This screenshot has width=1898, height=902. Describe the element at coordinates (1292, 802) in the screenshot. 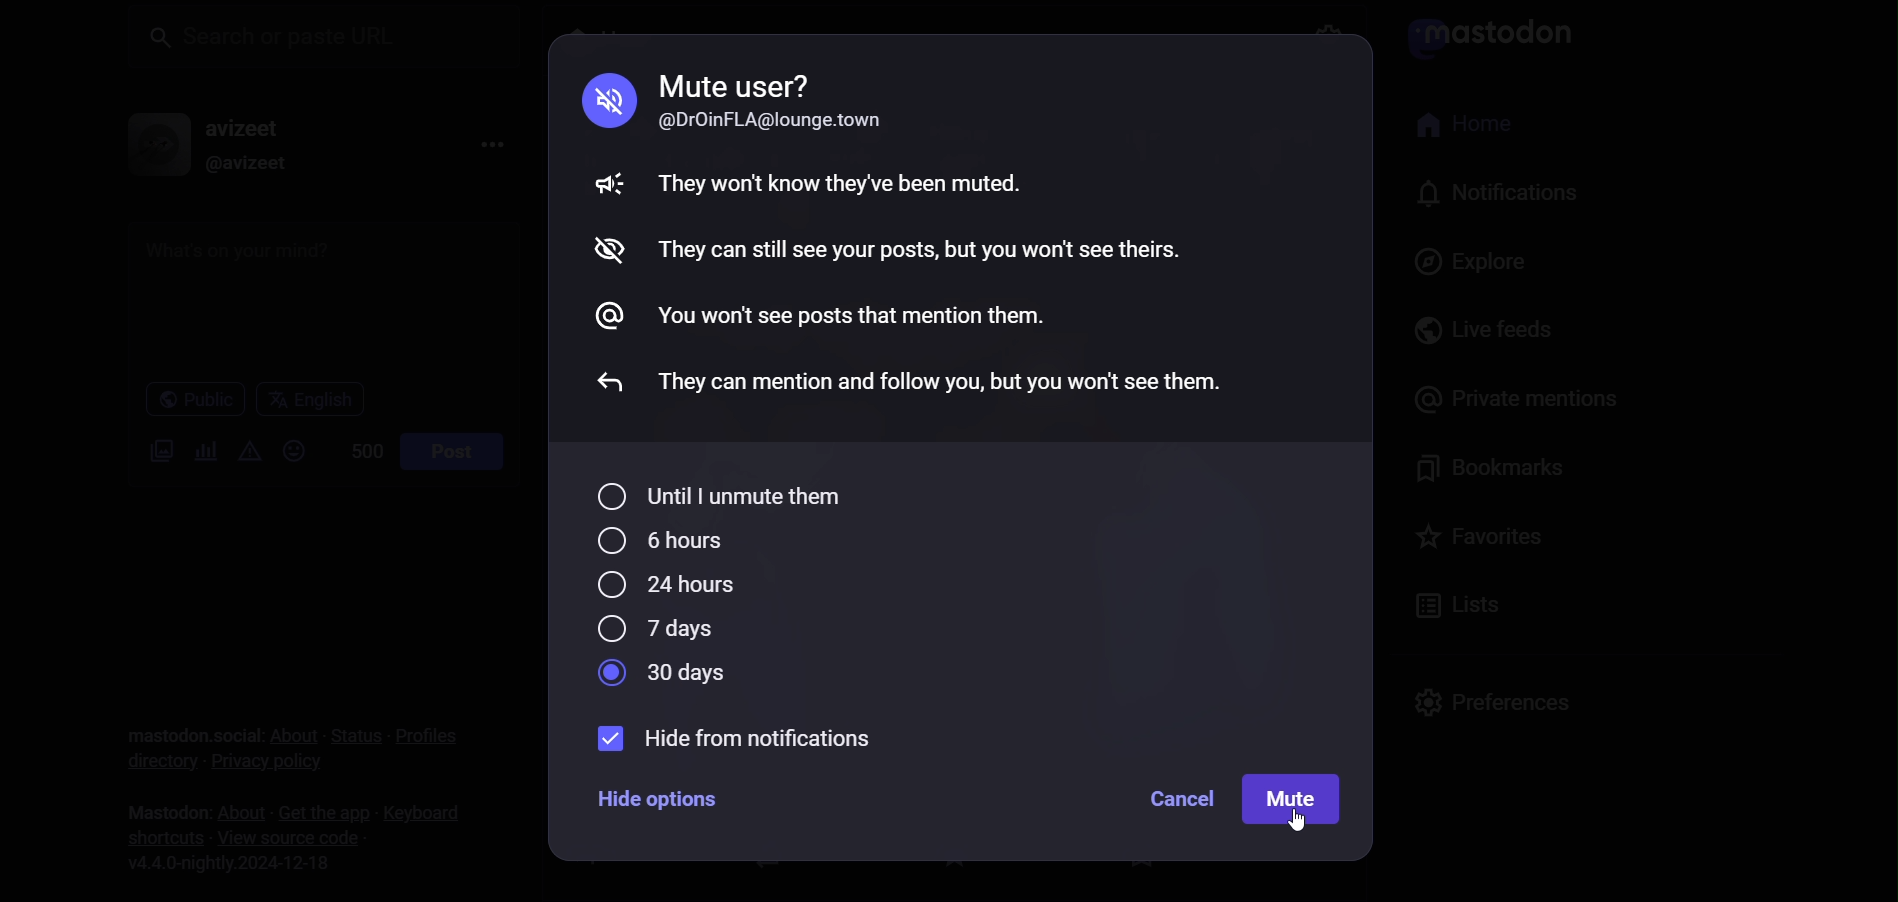

I see `mute` at that location.